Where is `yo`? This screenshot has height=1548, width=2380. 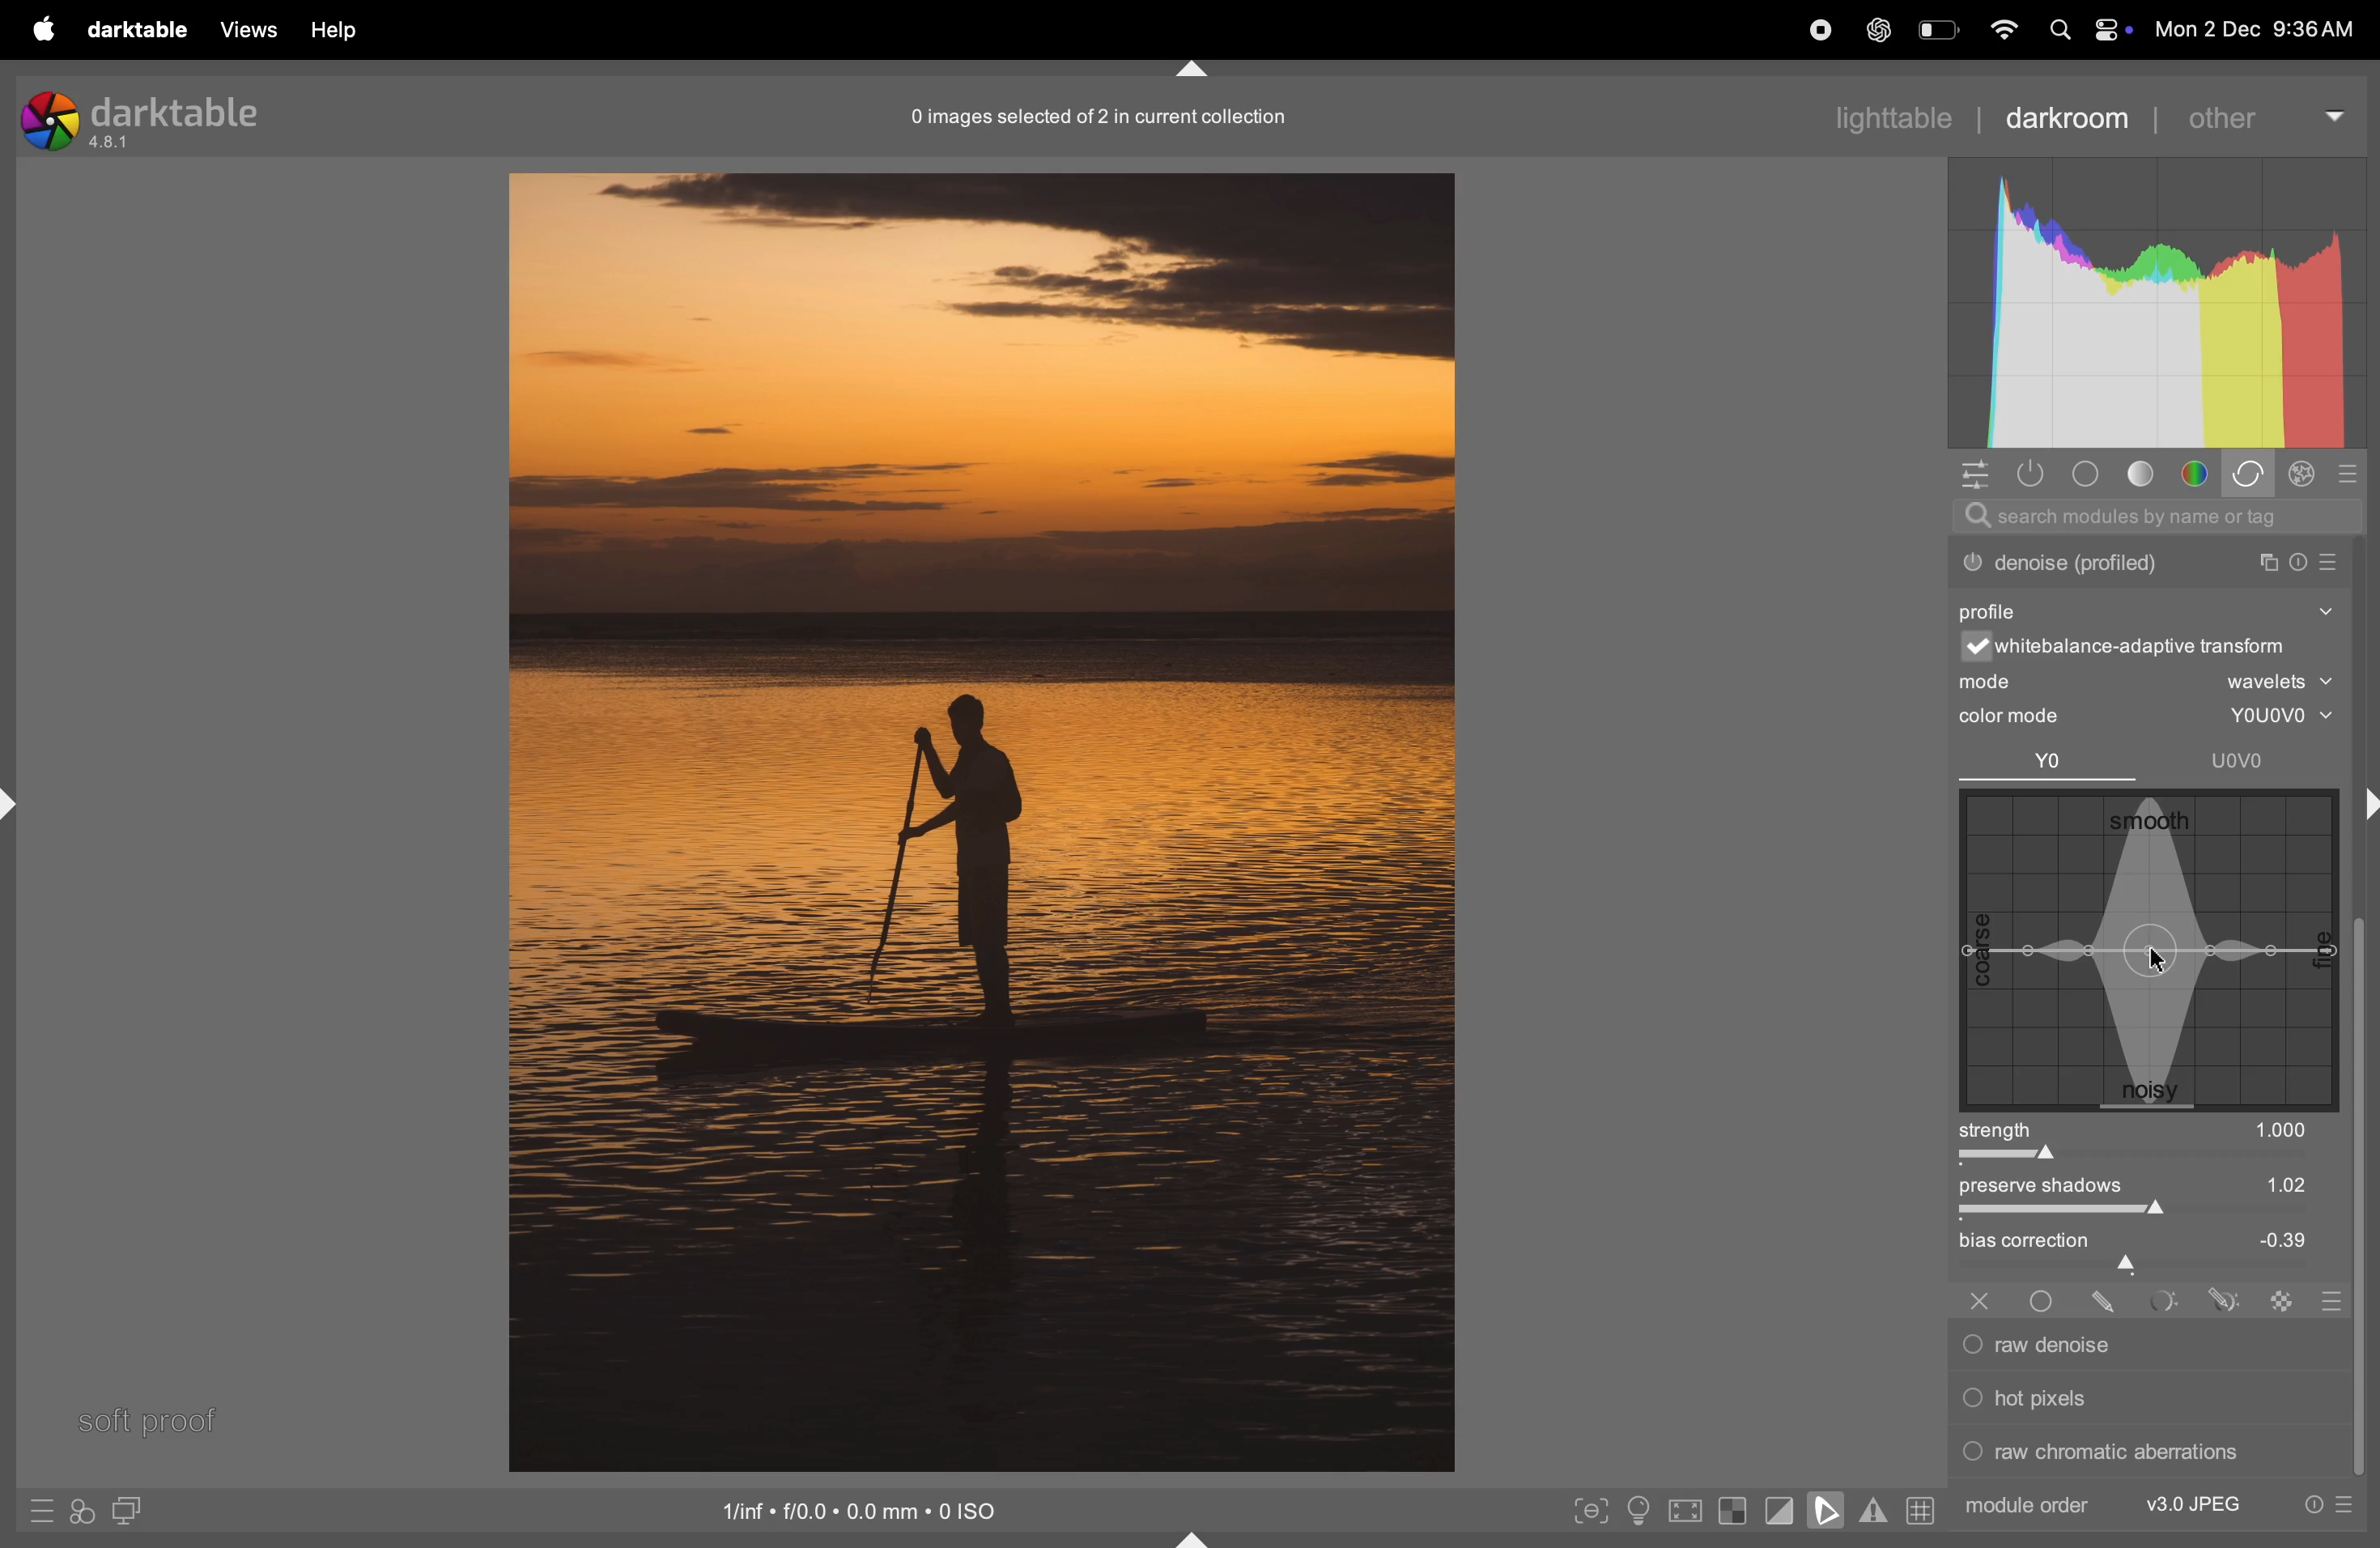
yo is located at coordinates (2050, 763).